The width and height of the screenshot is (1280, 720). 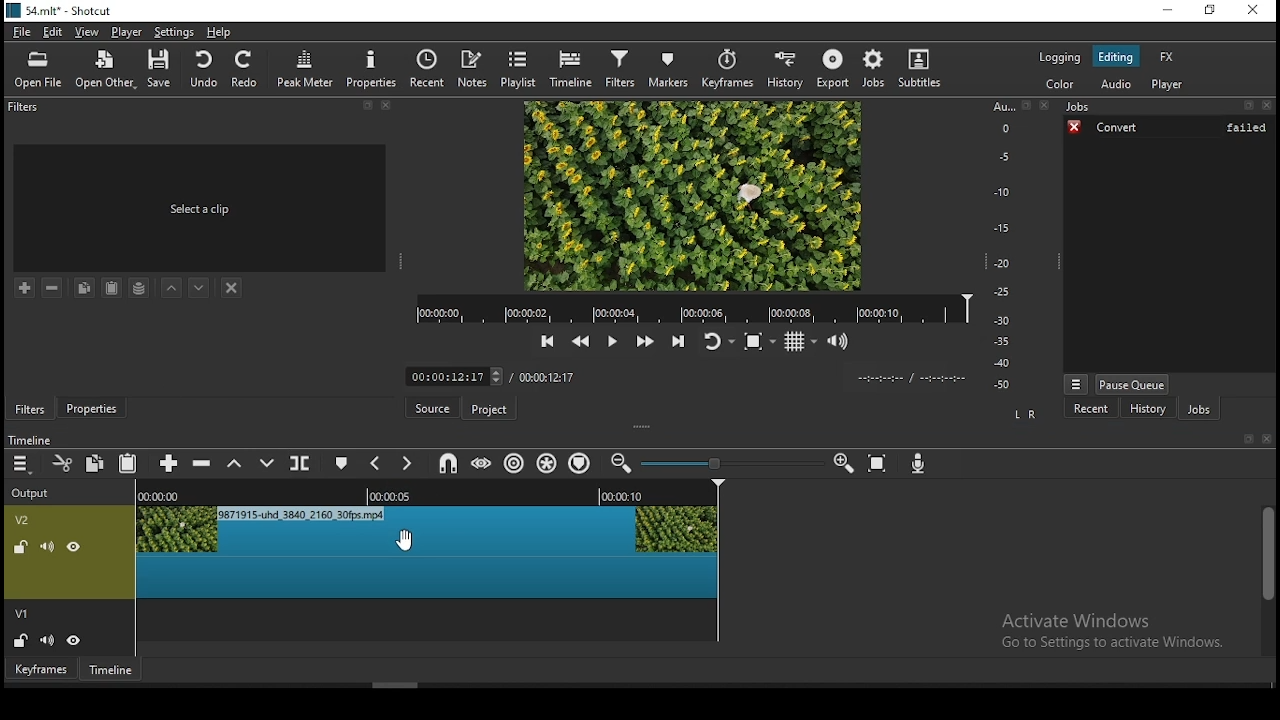 I want to click on play quickly backwards, so click(x=582, y=342).